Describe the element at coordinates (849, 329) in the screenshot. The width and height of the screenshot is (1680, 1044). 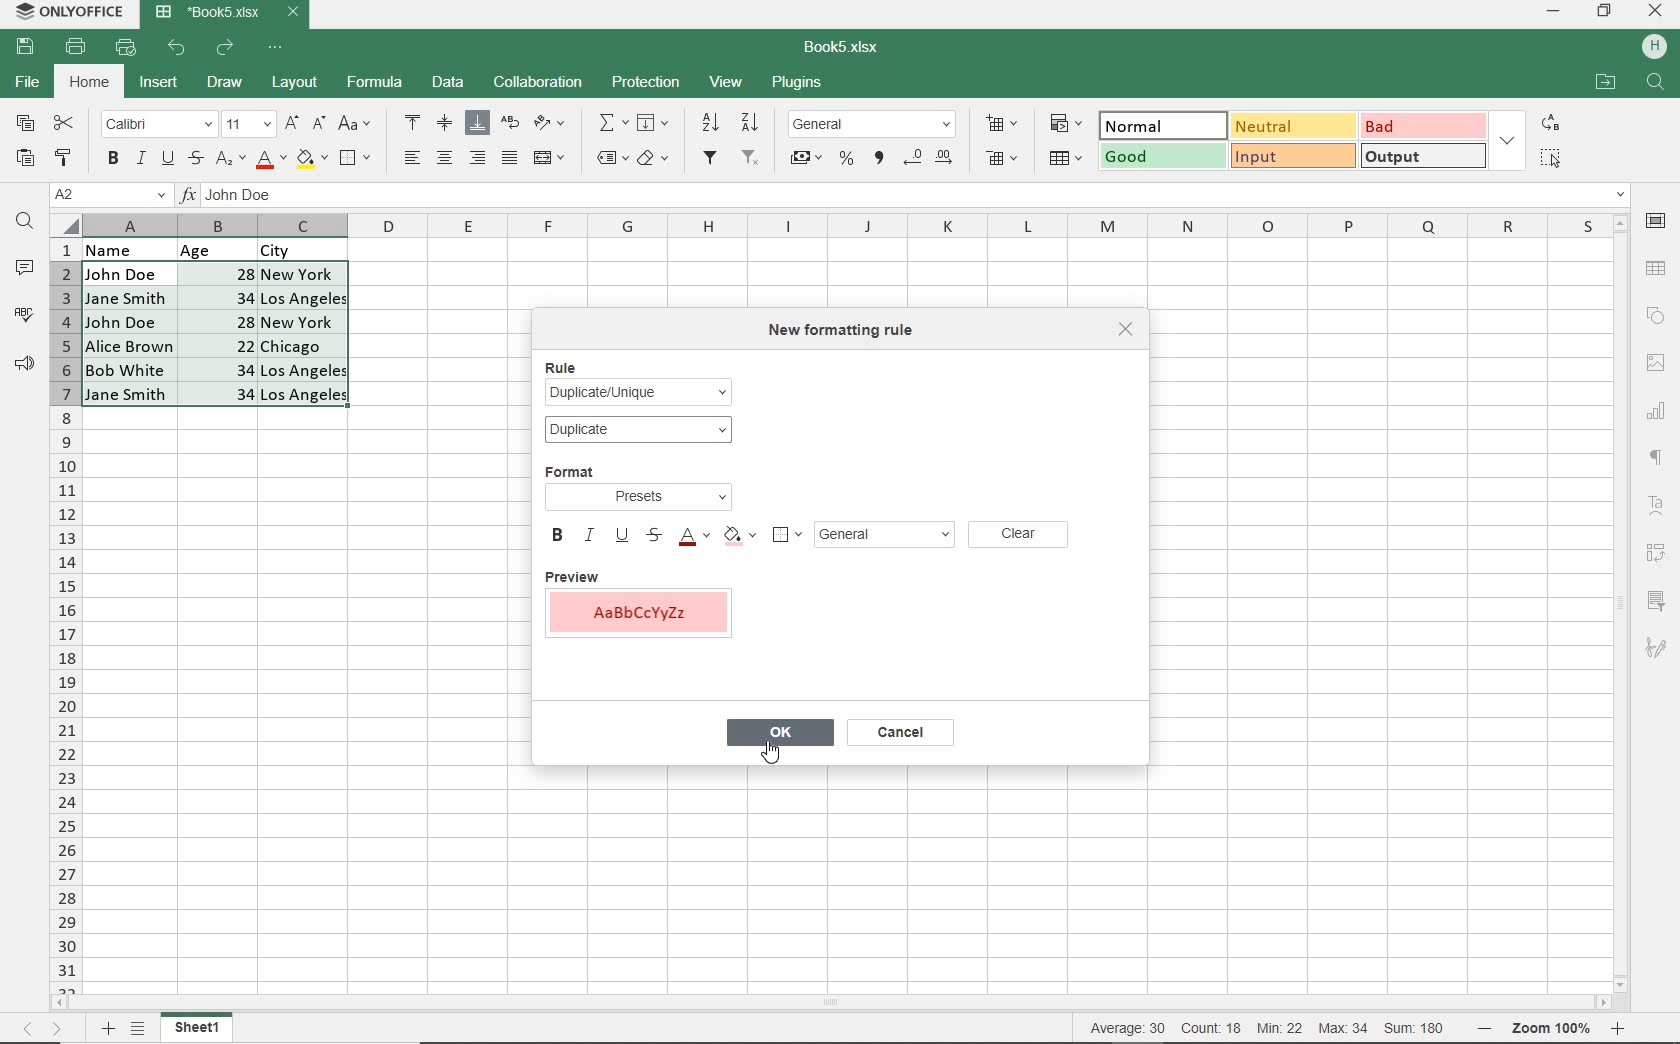
I see `NEW FORMATTING RULE` at that location.